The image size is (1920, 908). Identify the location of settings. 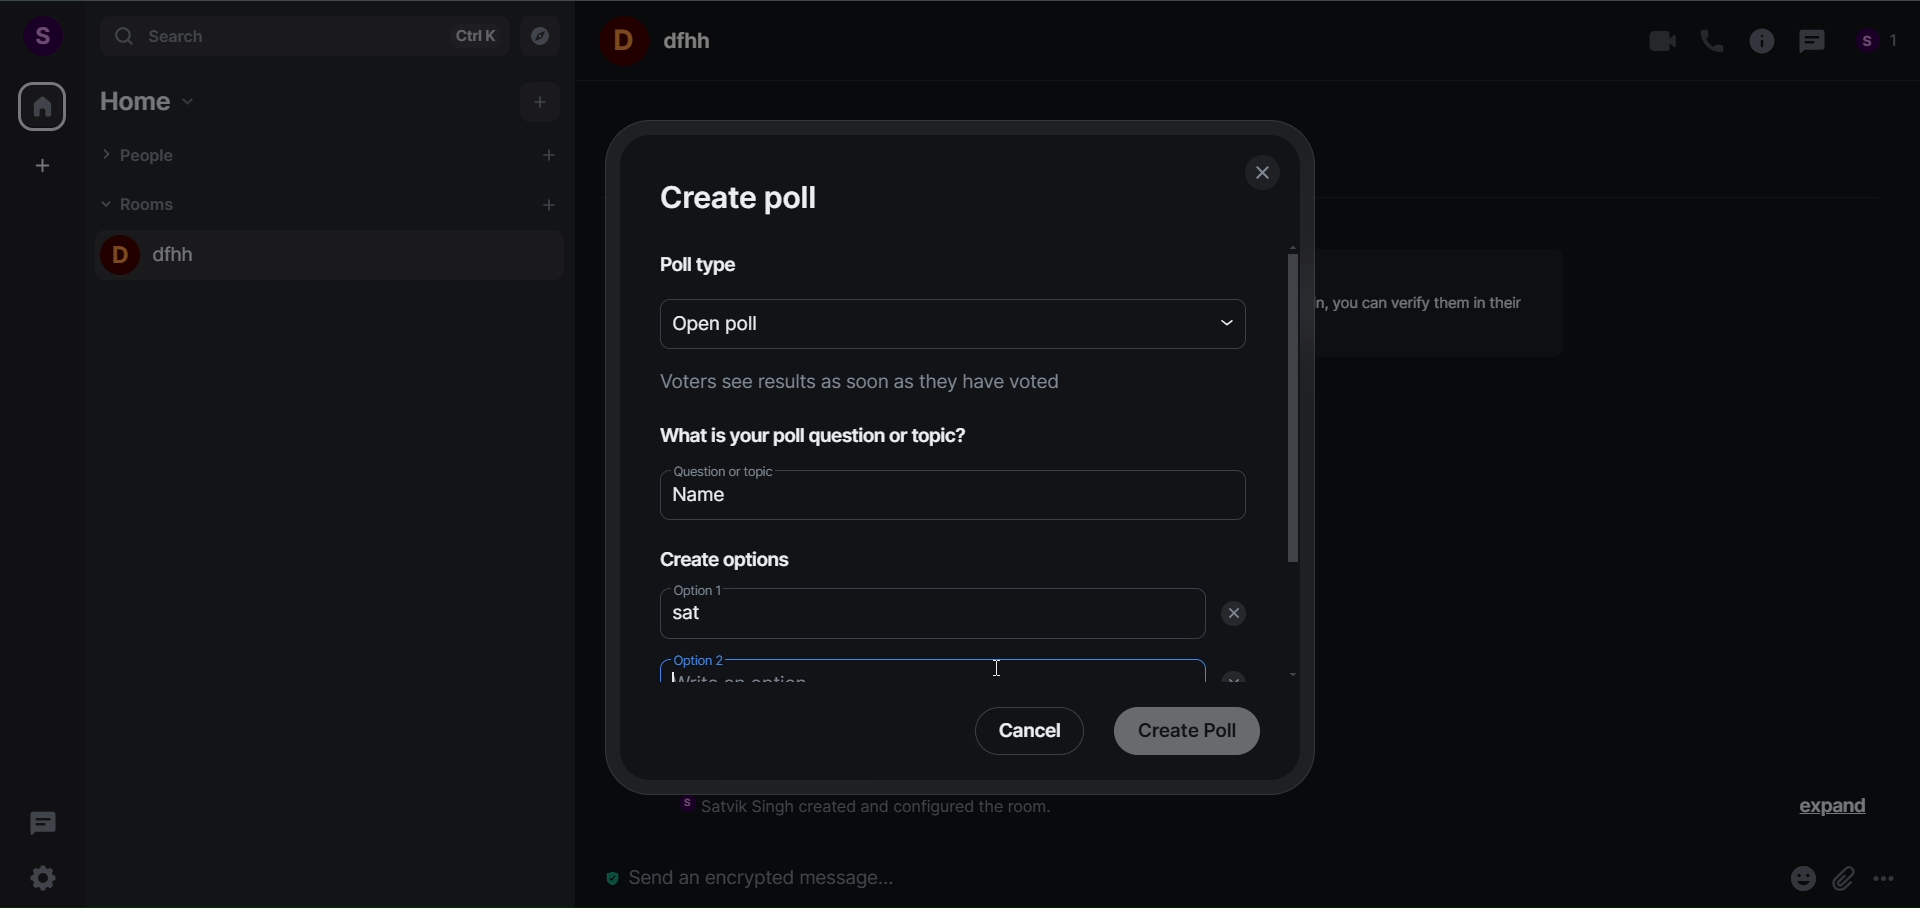
(48, 875).